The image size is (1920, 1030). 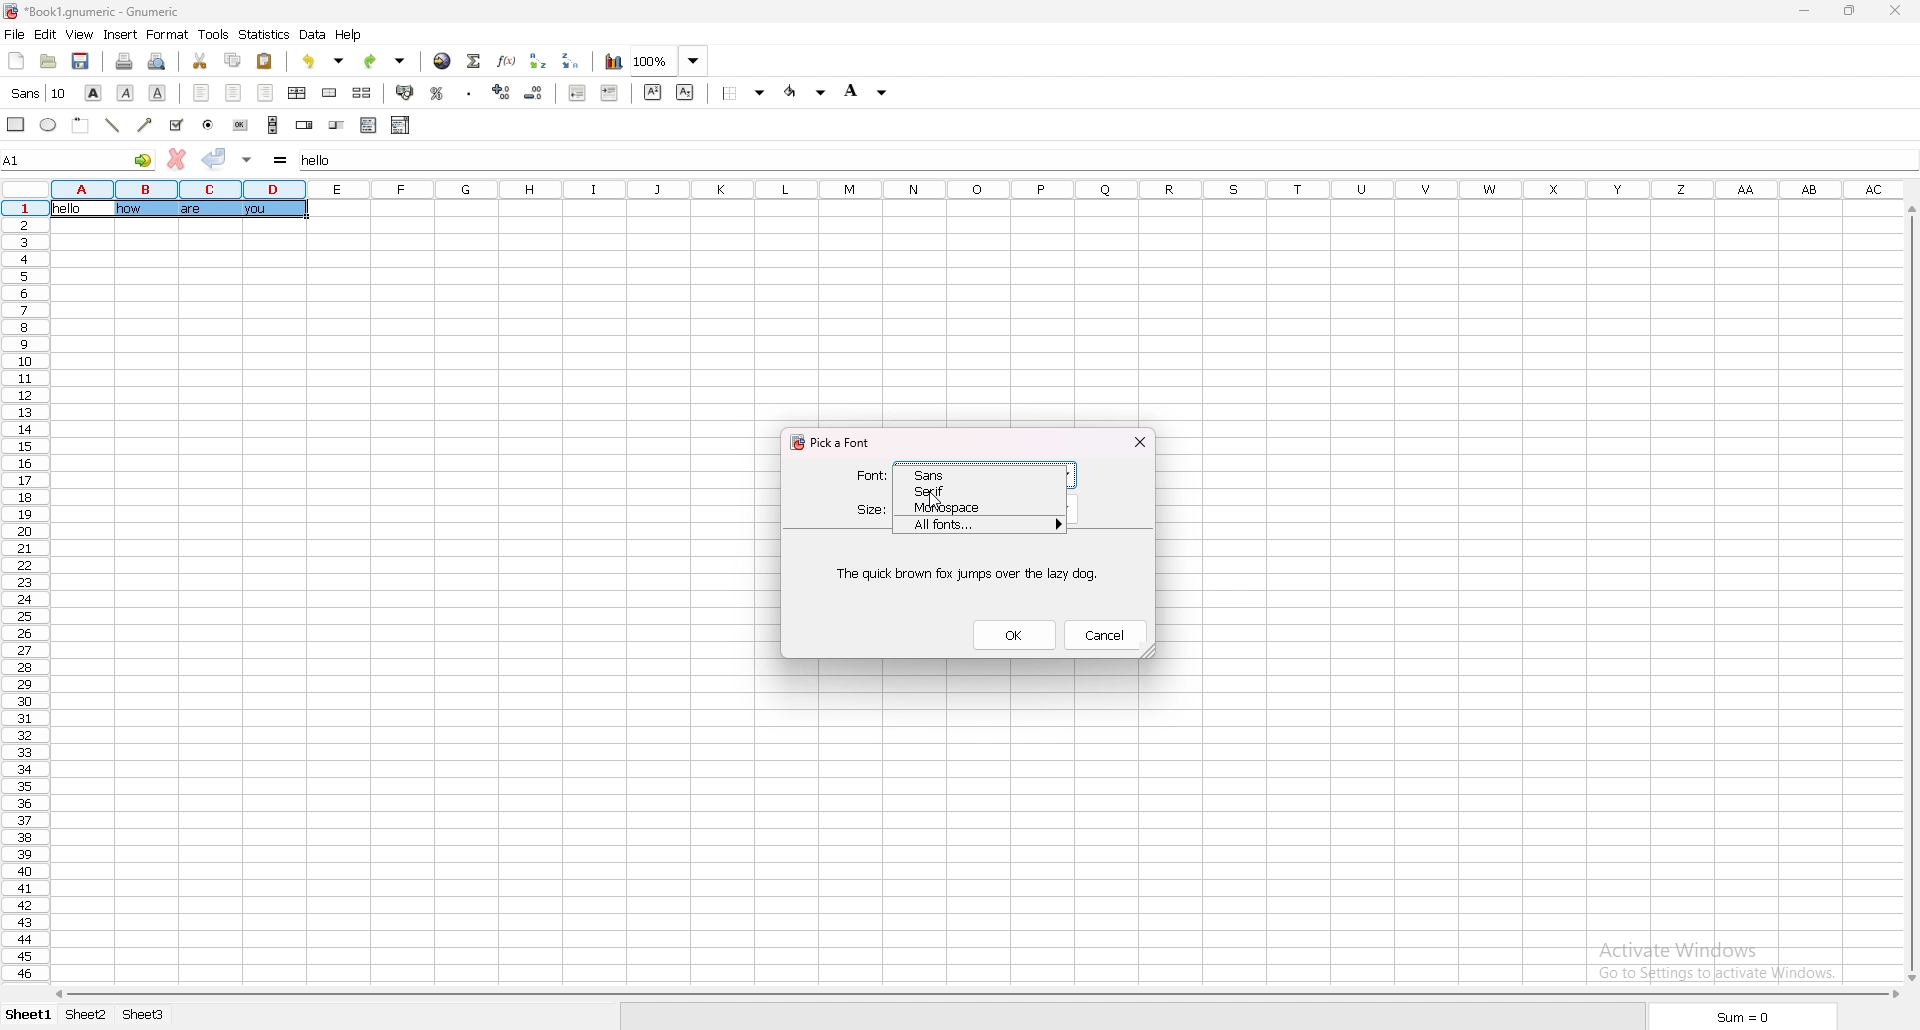 What do you see at coordinates (578, 93) in the screenshot?
I see `decrease indent` at bounding box center [578, 93].